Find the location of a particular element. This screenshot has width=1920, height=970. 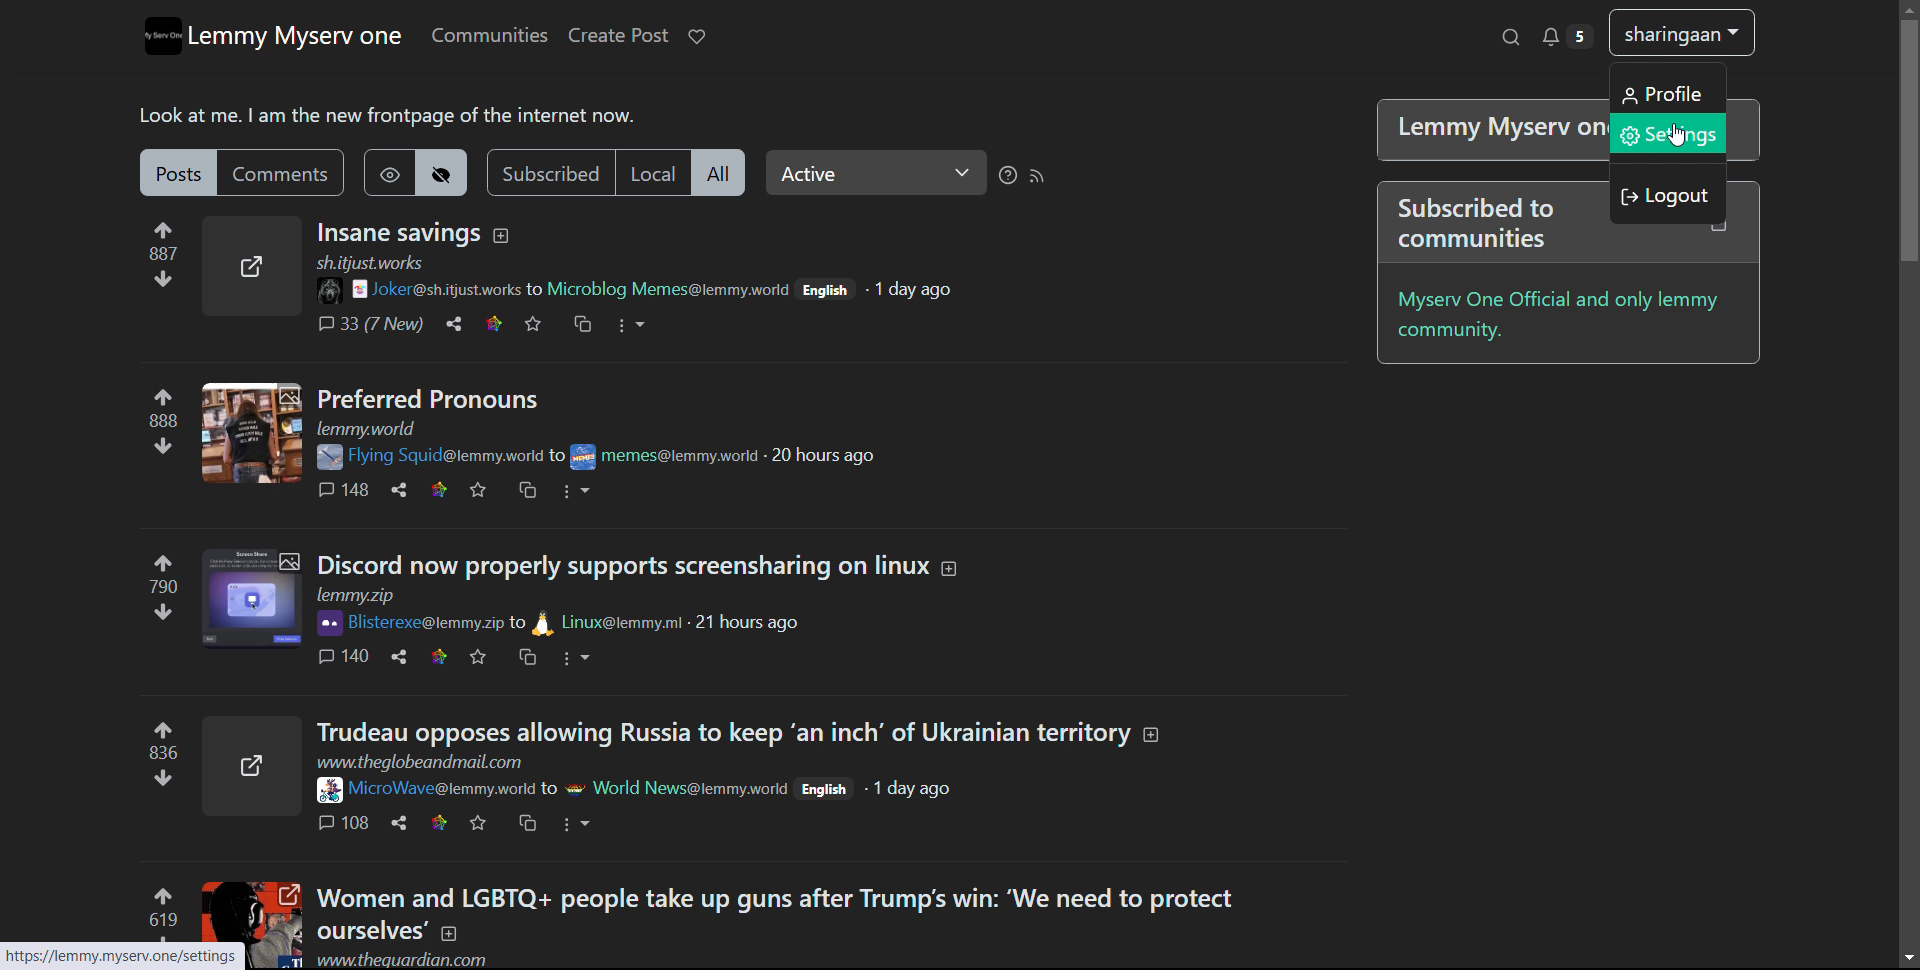

url is located at coordinates (367, 429).